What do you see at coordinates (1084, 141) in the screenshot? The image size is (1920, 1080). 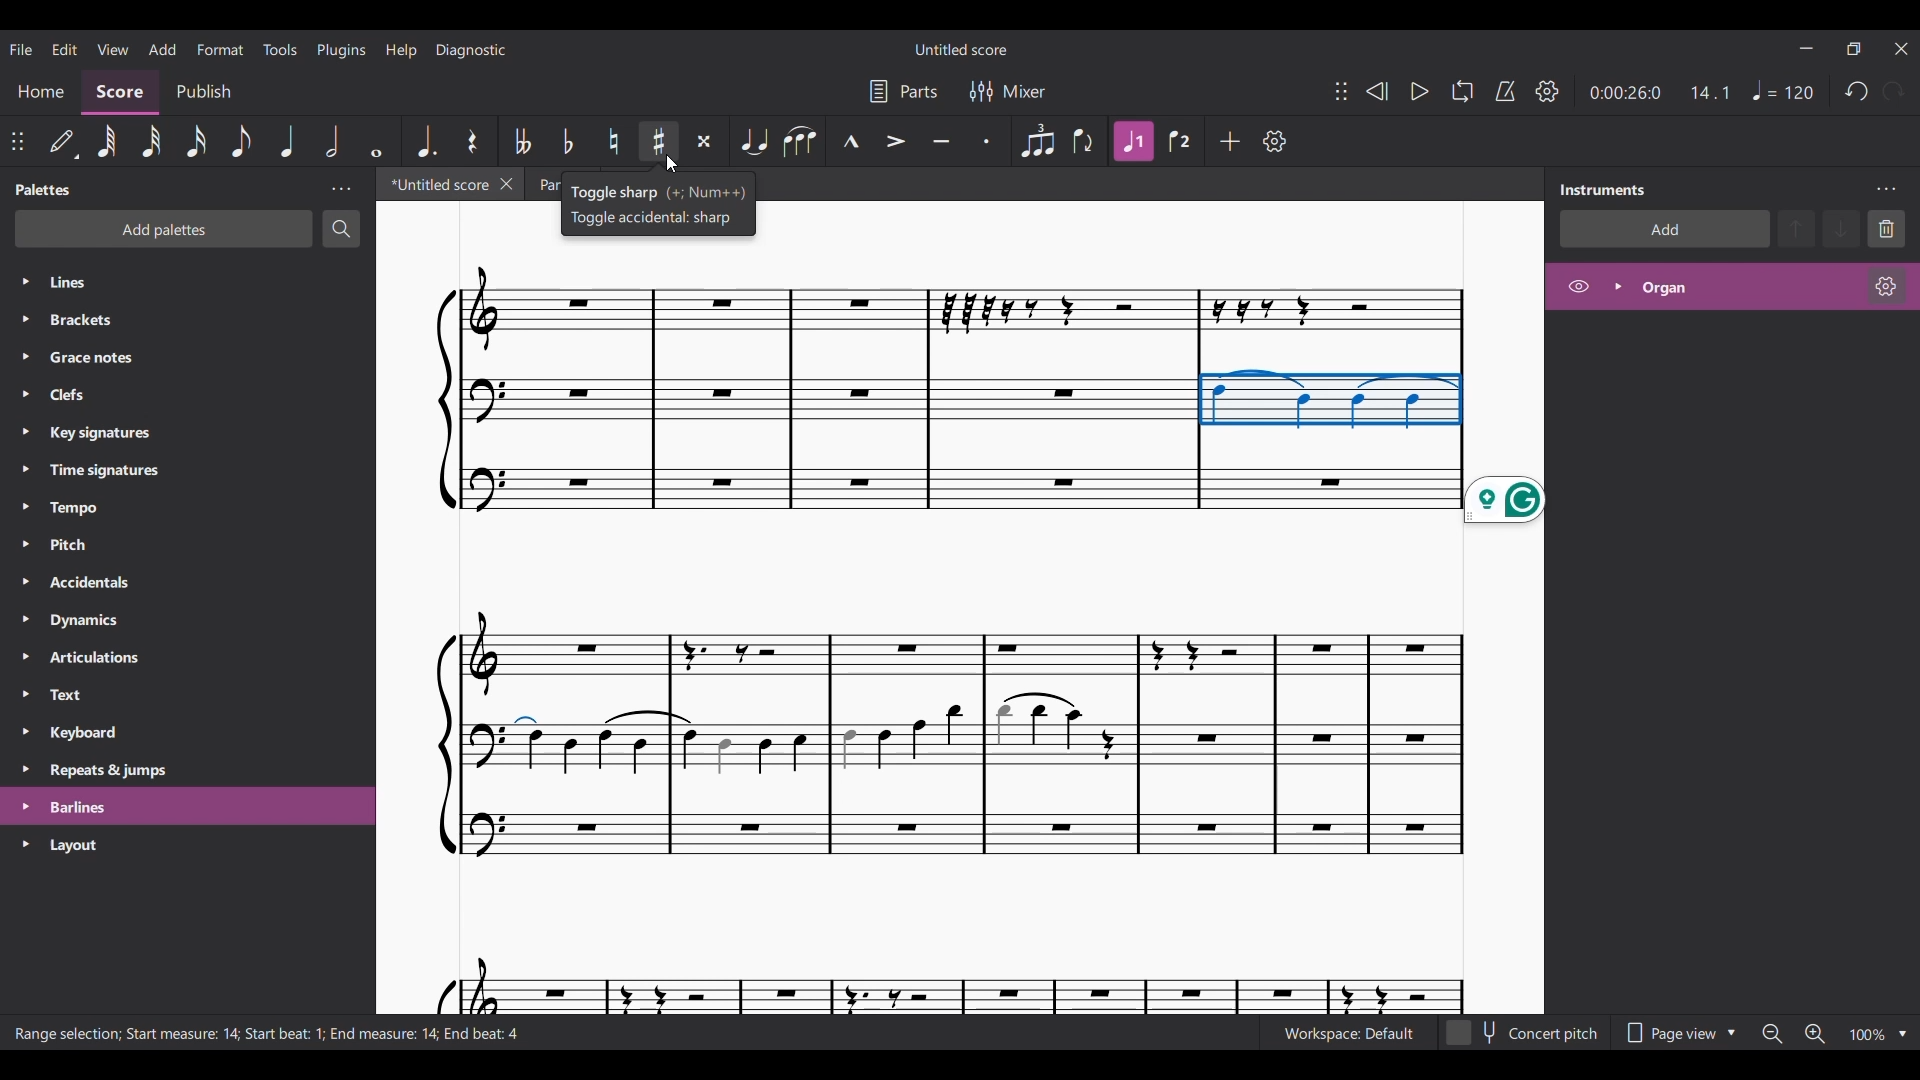 I see `Flip direction` at bounding box center [1084, 141].